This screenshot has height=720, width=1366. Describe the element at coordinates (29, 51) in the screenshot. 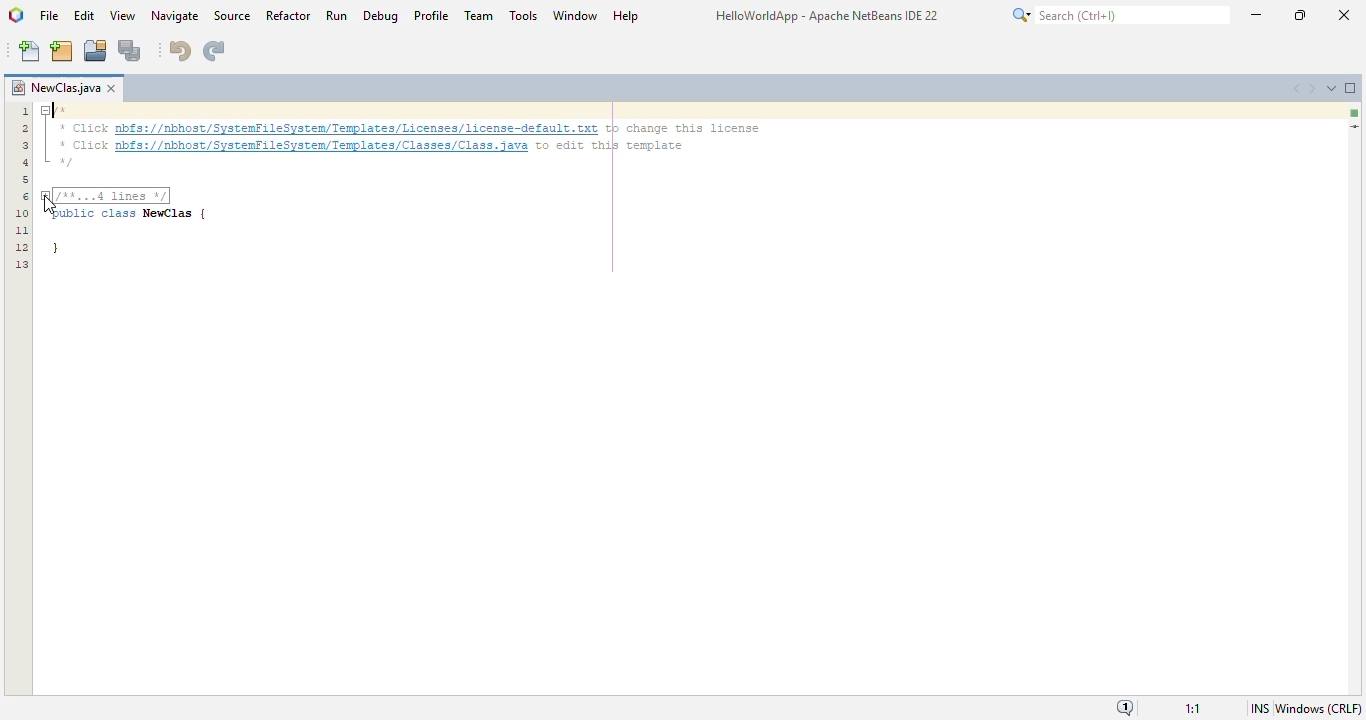

I see `new file` at that location.